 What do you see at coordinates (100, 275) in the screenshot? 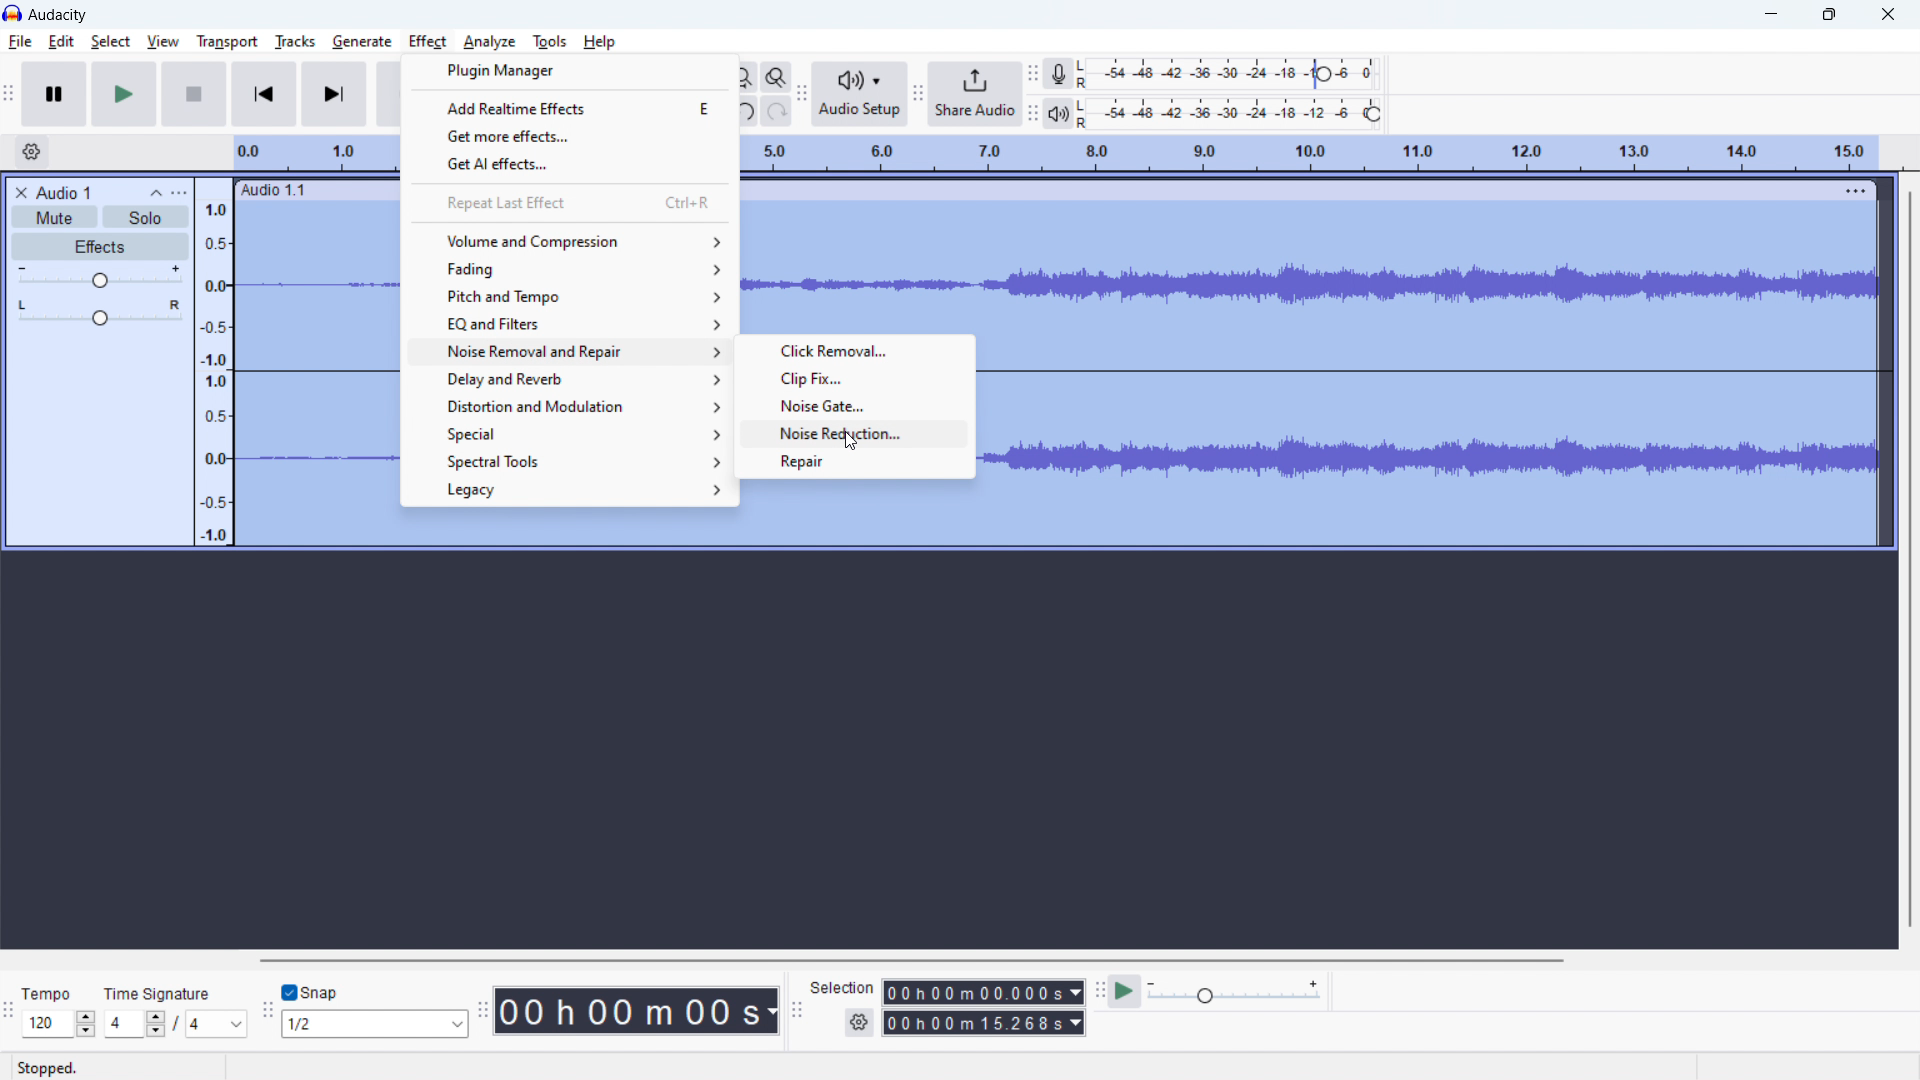
I see `volume` at bounding box center [100, 275].